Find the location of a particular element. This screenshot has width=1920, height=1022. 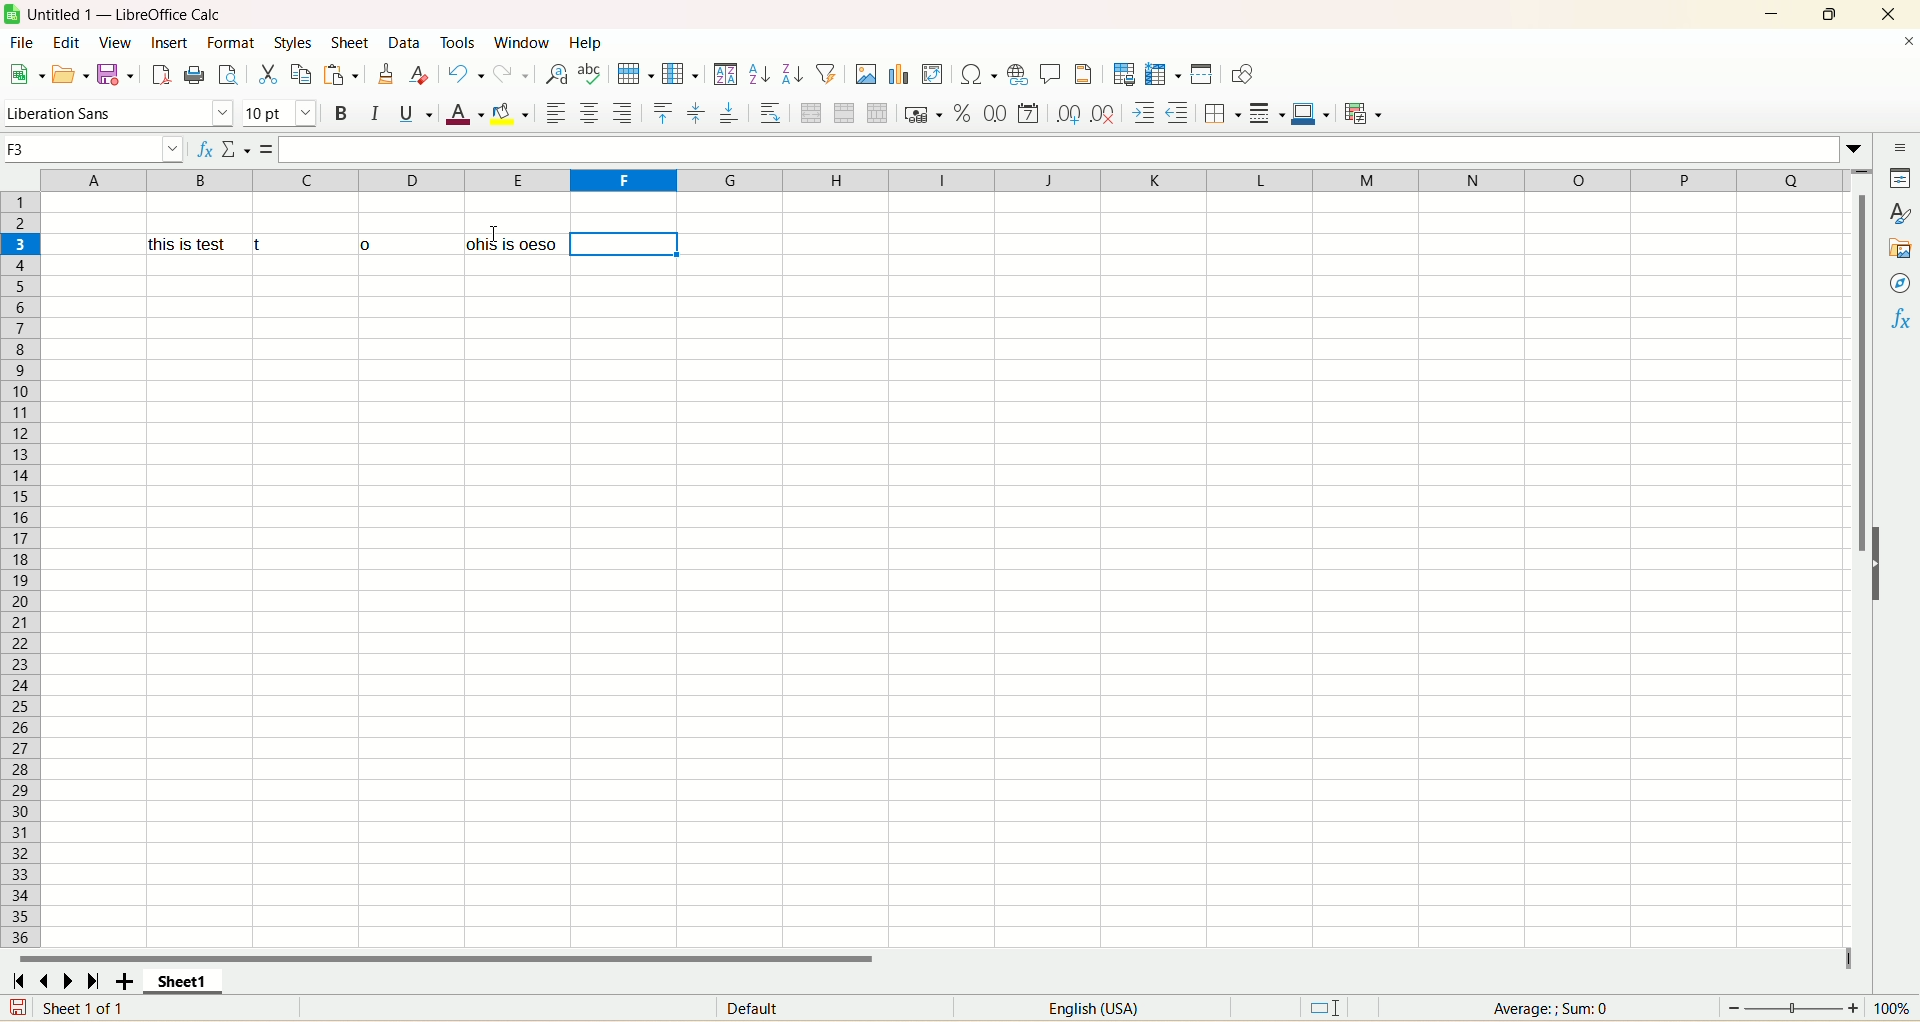

align center is located at coordinates (588, 111).